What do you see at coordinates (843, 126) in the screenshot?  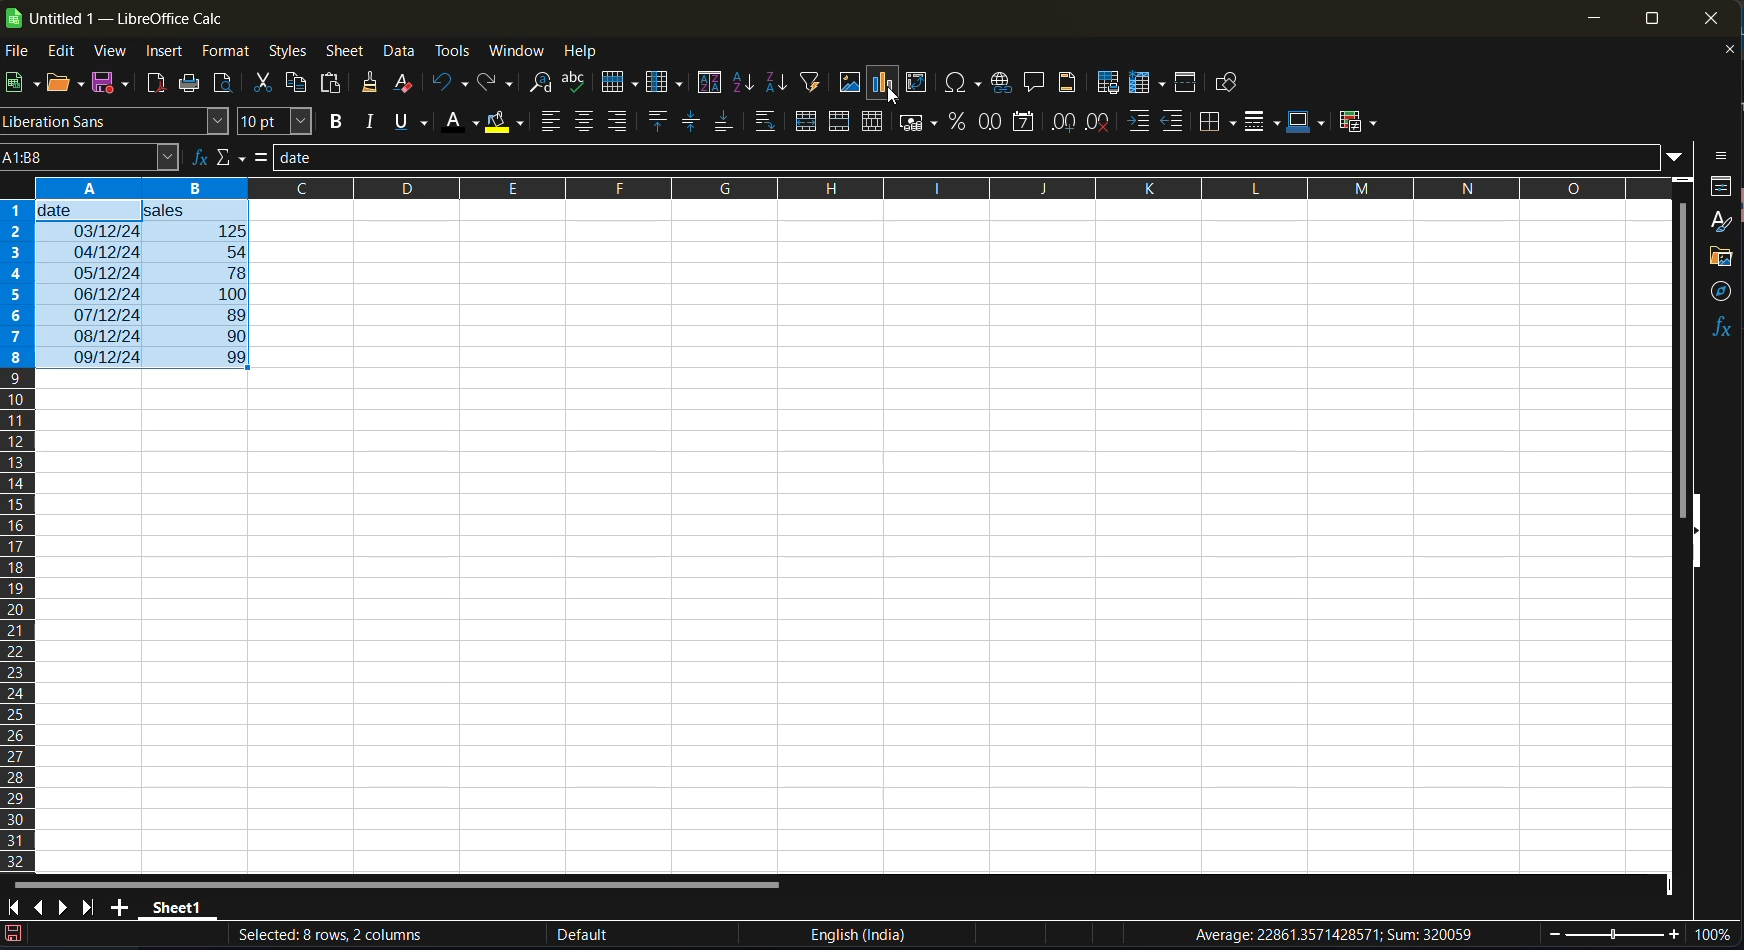 I see `merge cells` at bounding box center [843, 126].